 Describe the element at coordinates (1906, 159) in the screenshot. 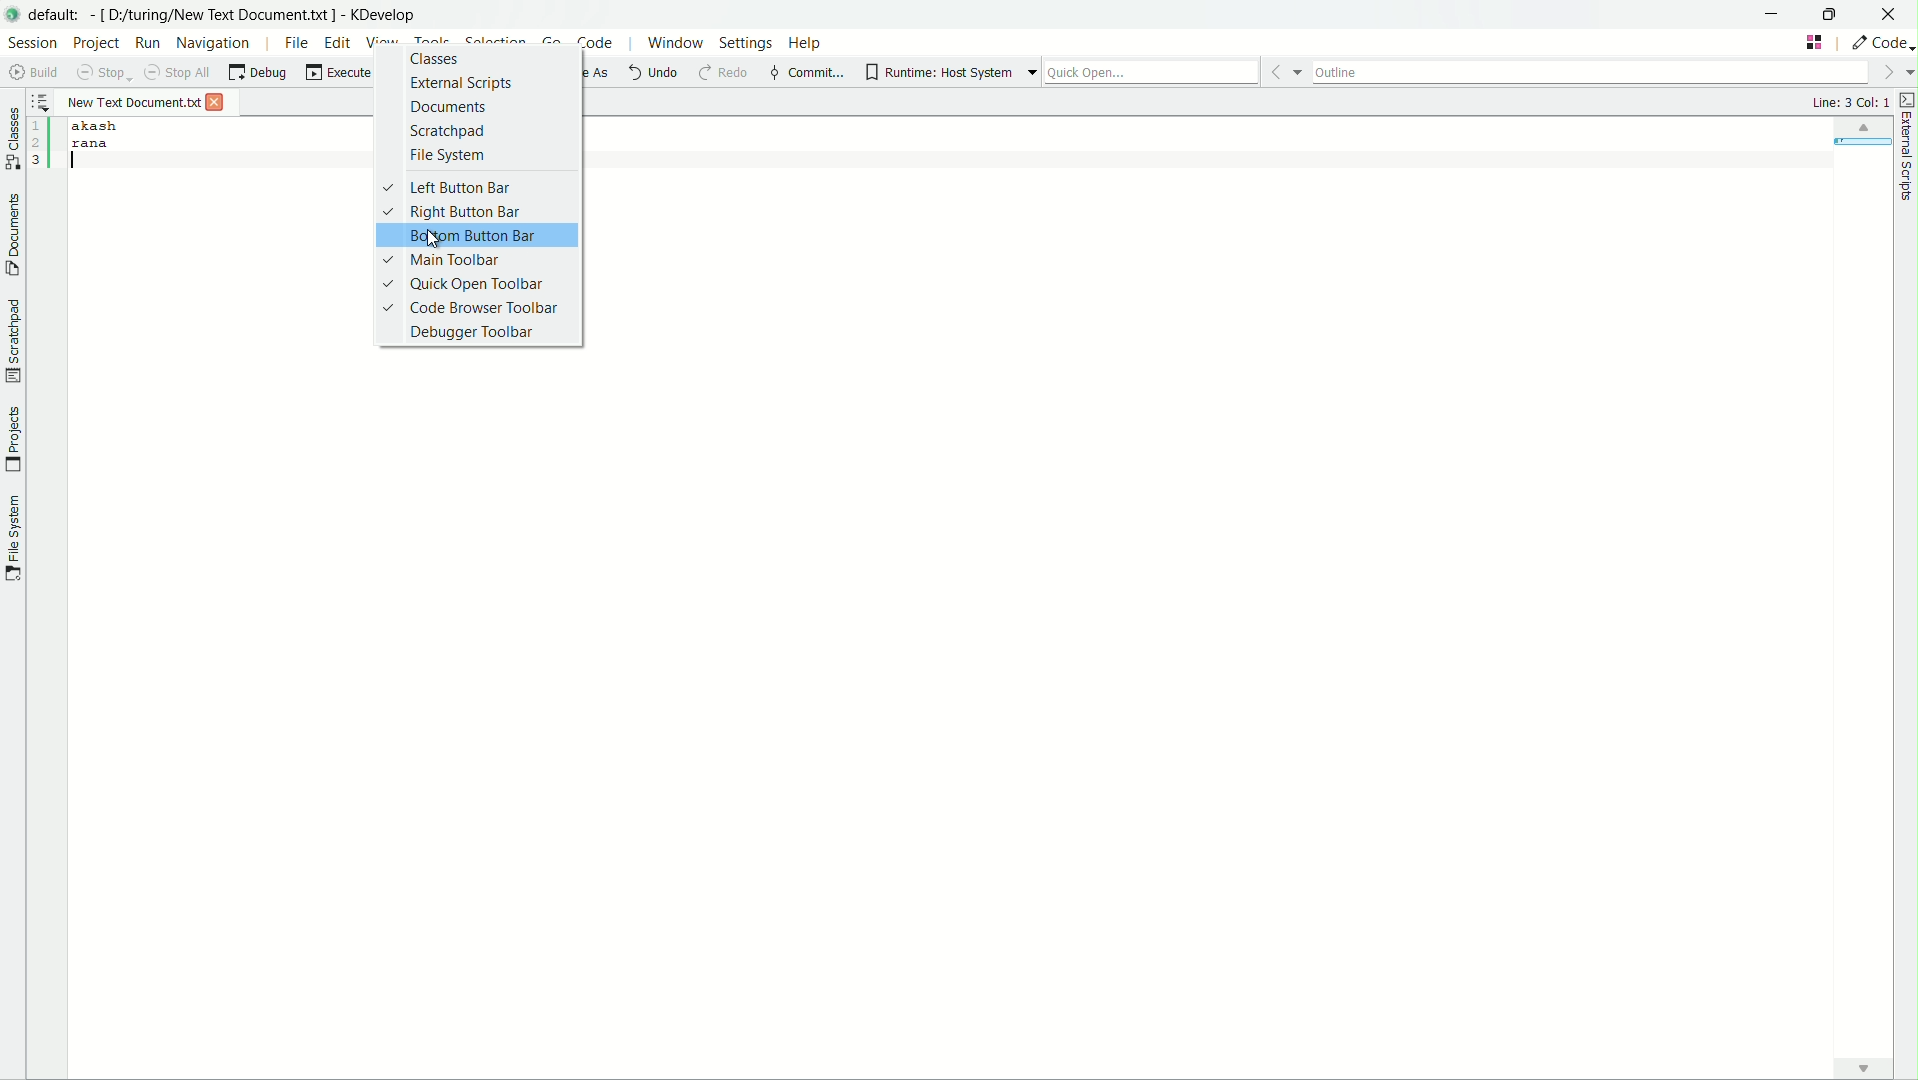

I see `external scripts` at that location.